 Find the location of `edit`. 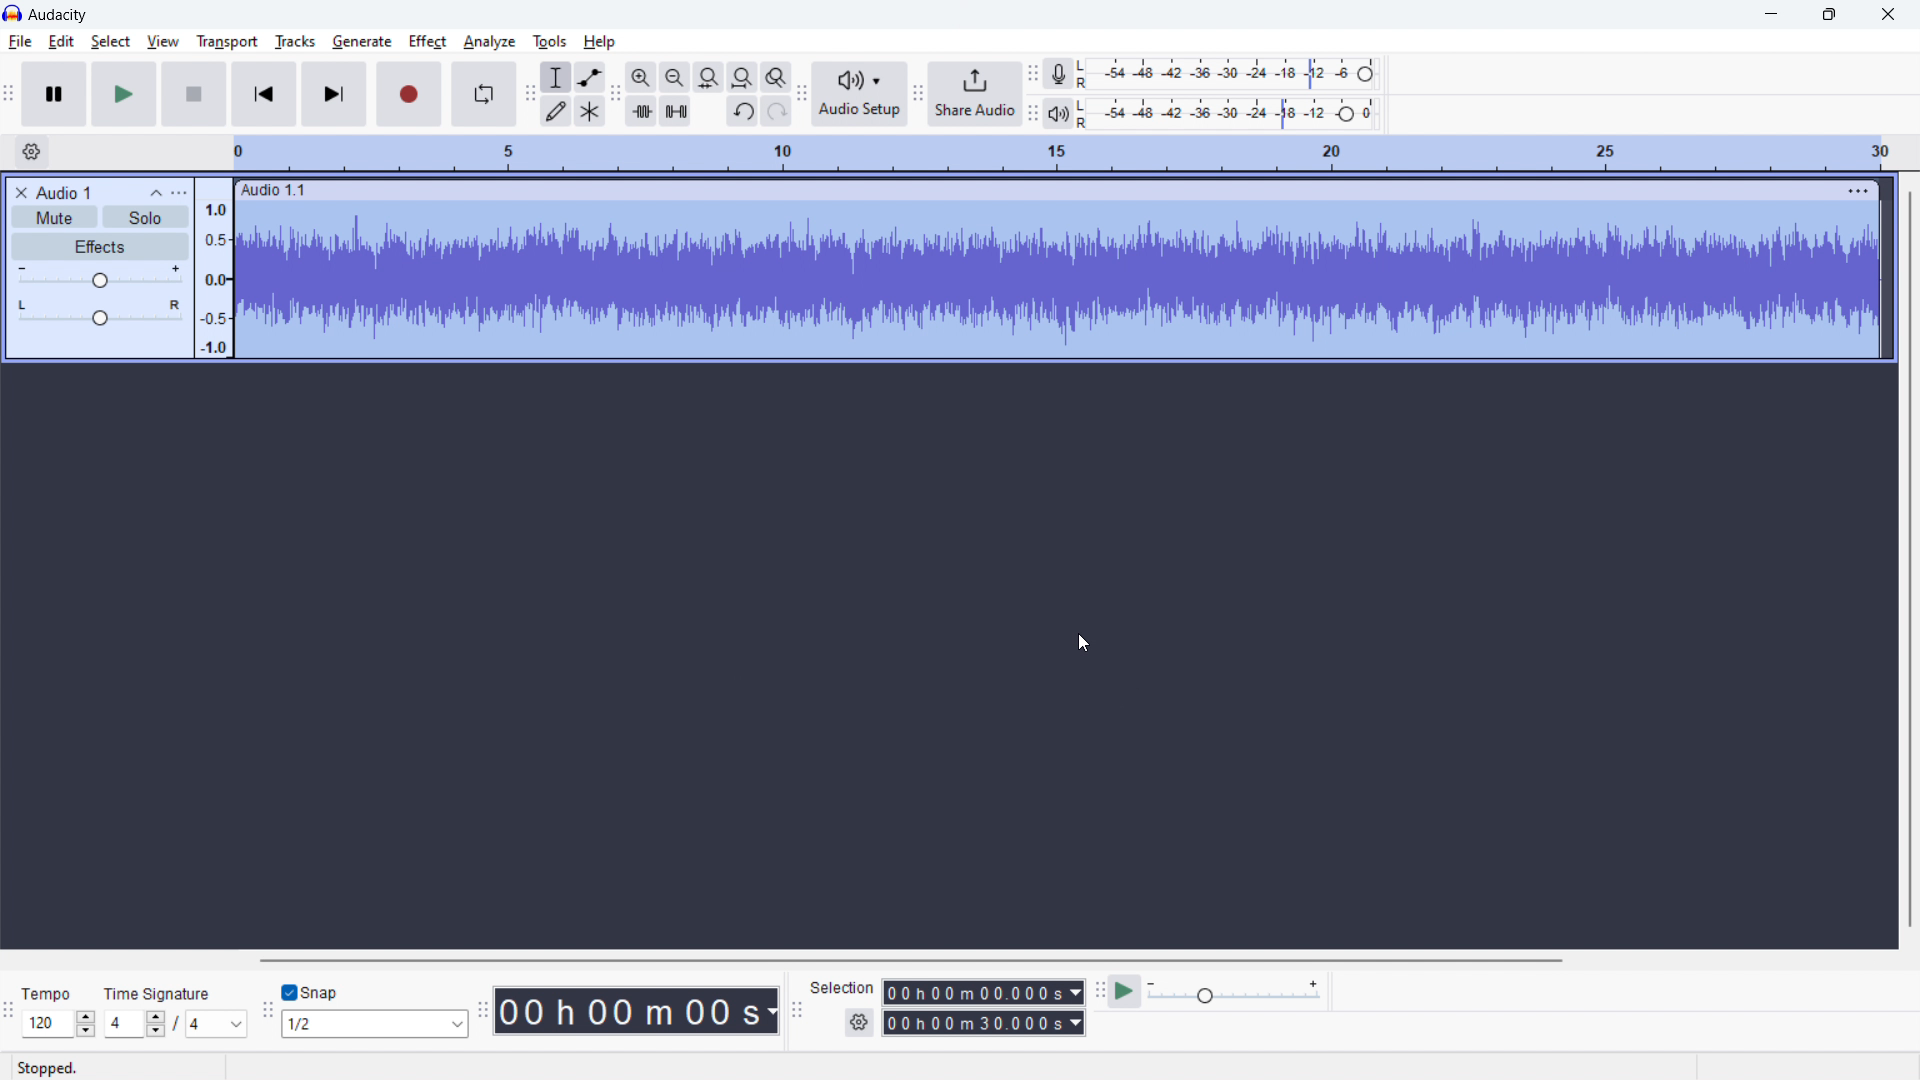

edit is located at coordinates (61, 41).